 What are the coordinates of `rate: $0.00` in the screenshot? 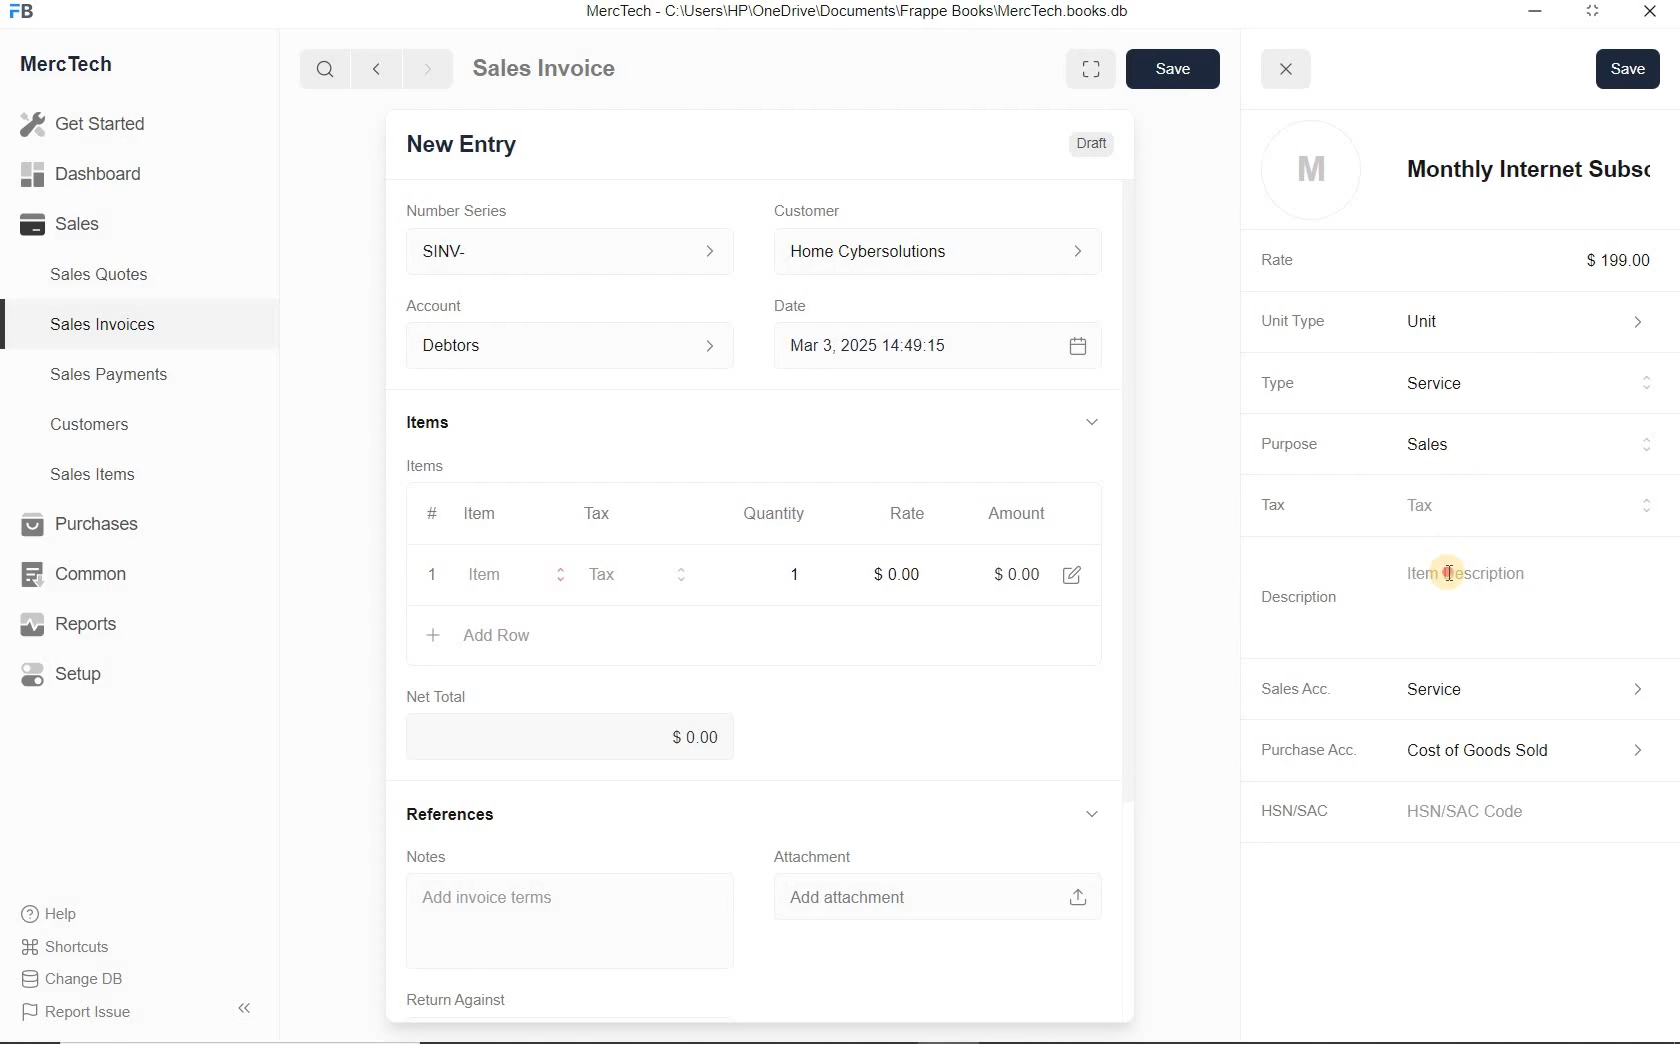 It's located at (896, 572).